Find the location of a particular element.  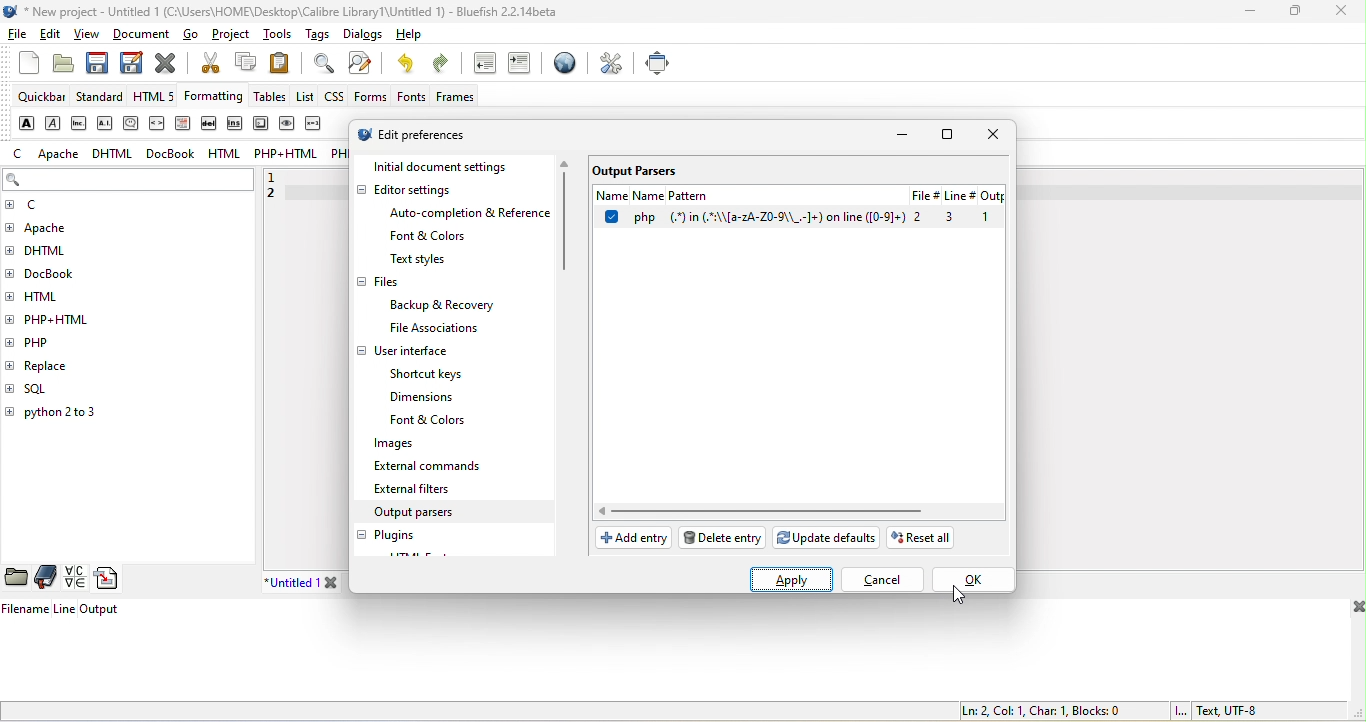

editor settings is located at coordinates (424, 190).